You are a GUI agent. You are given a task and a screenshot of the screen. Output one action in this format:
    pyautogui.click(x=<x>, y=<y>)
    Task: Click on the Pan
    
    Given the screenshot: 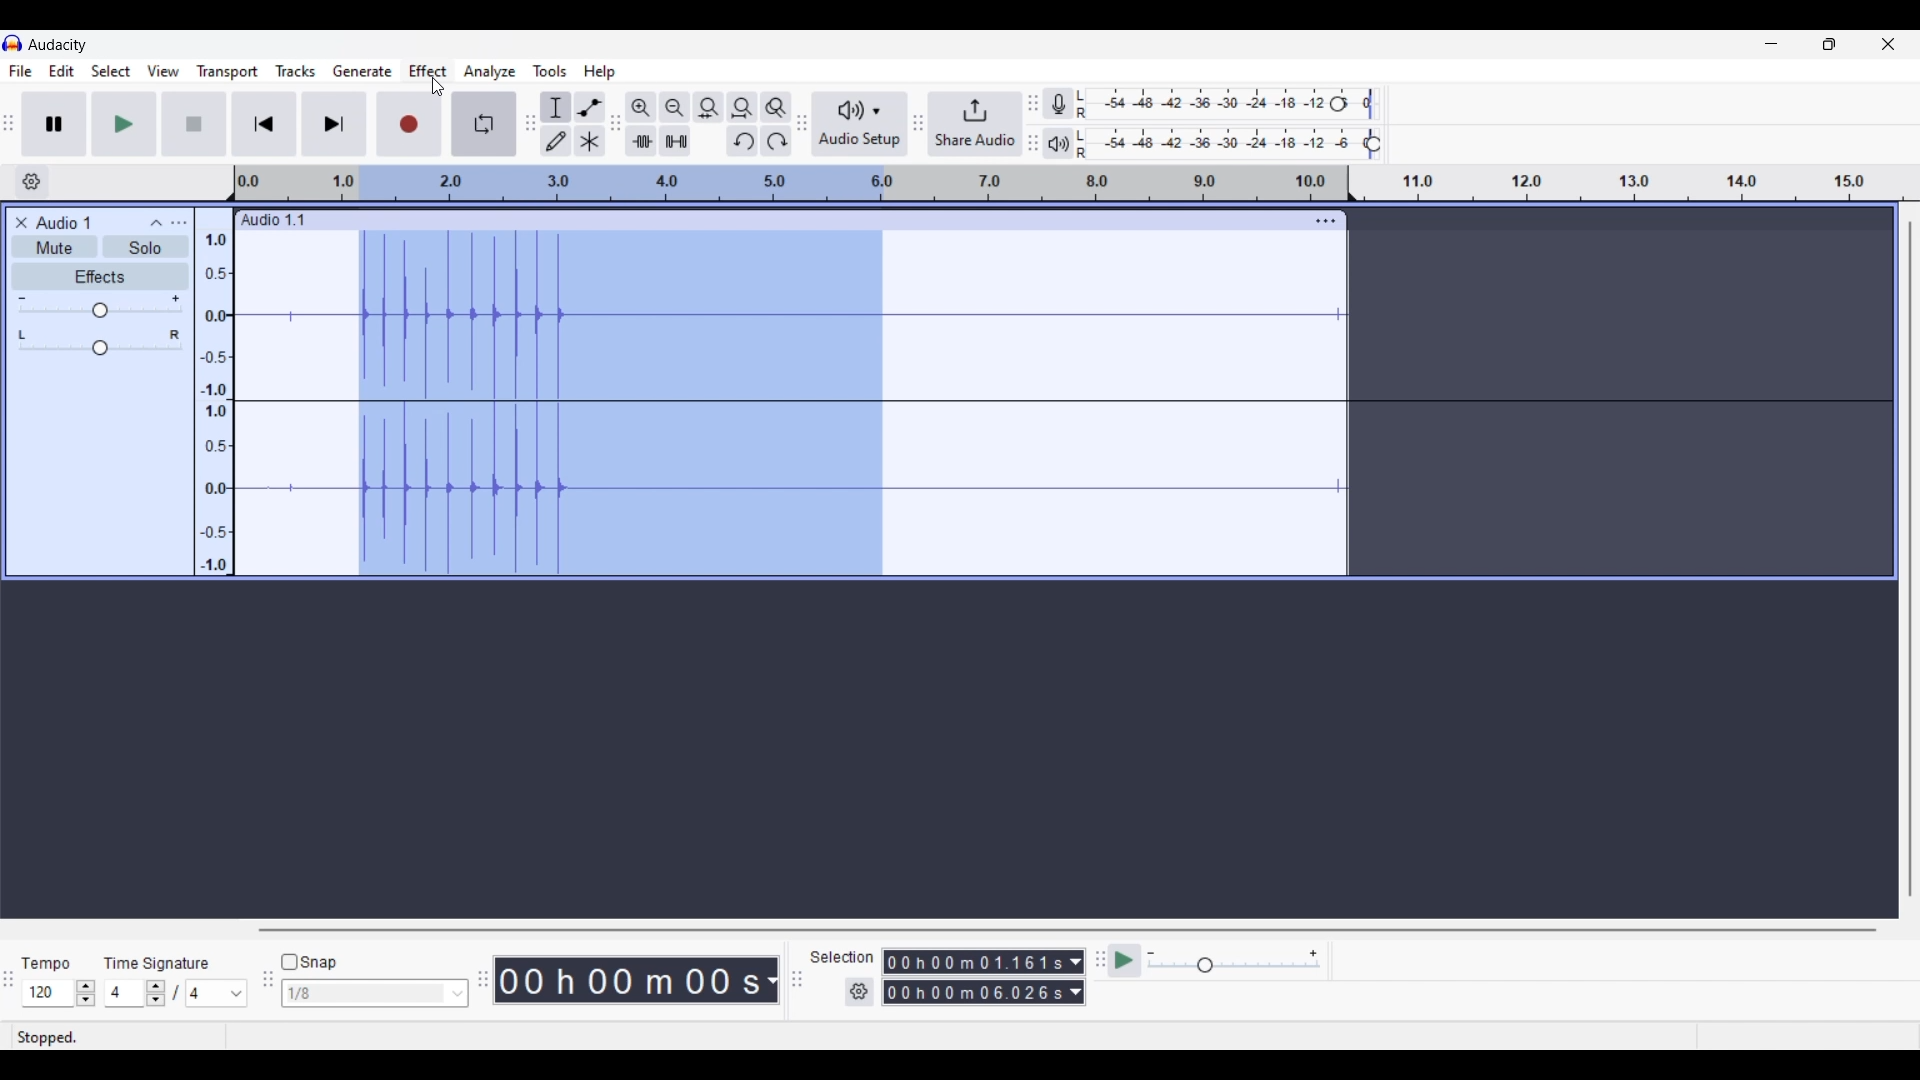 What is the action you would take?
    pyautogui.click(x=100, y=349)
    